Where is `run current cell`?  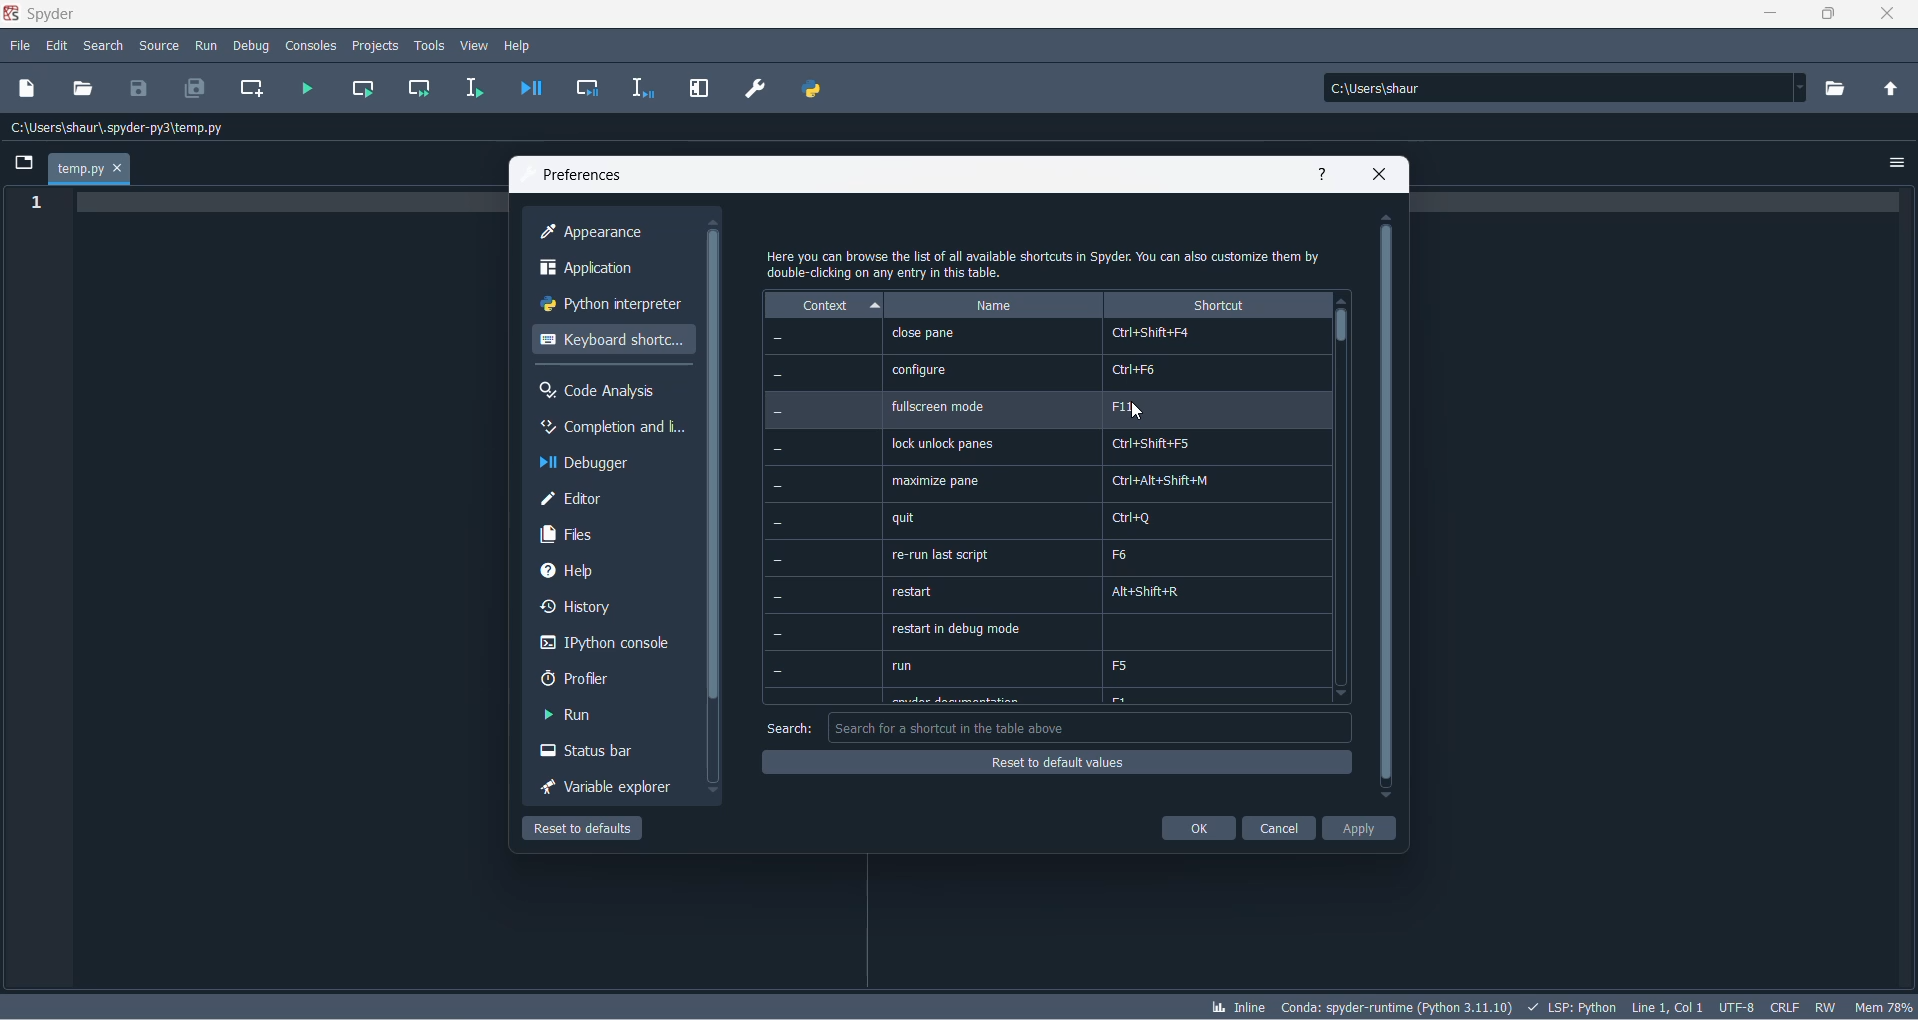
run current cell is located at coordinates (413, 92).